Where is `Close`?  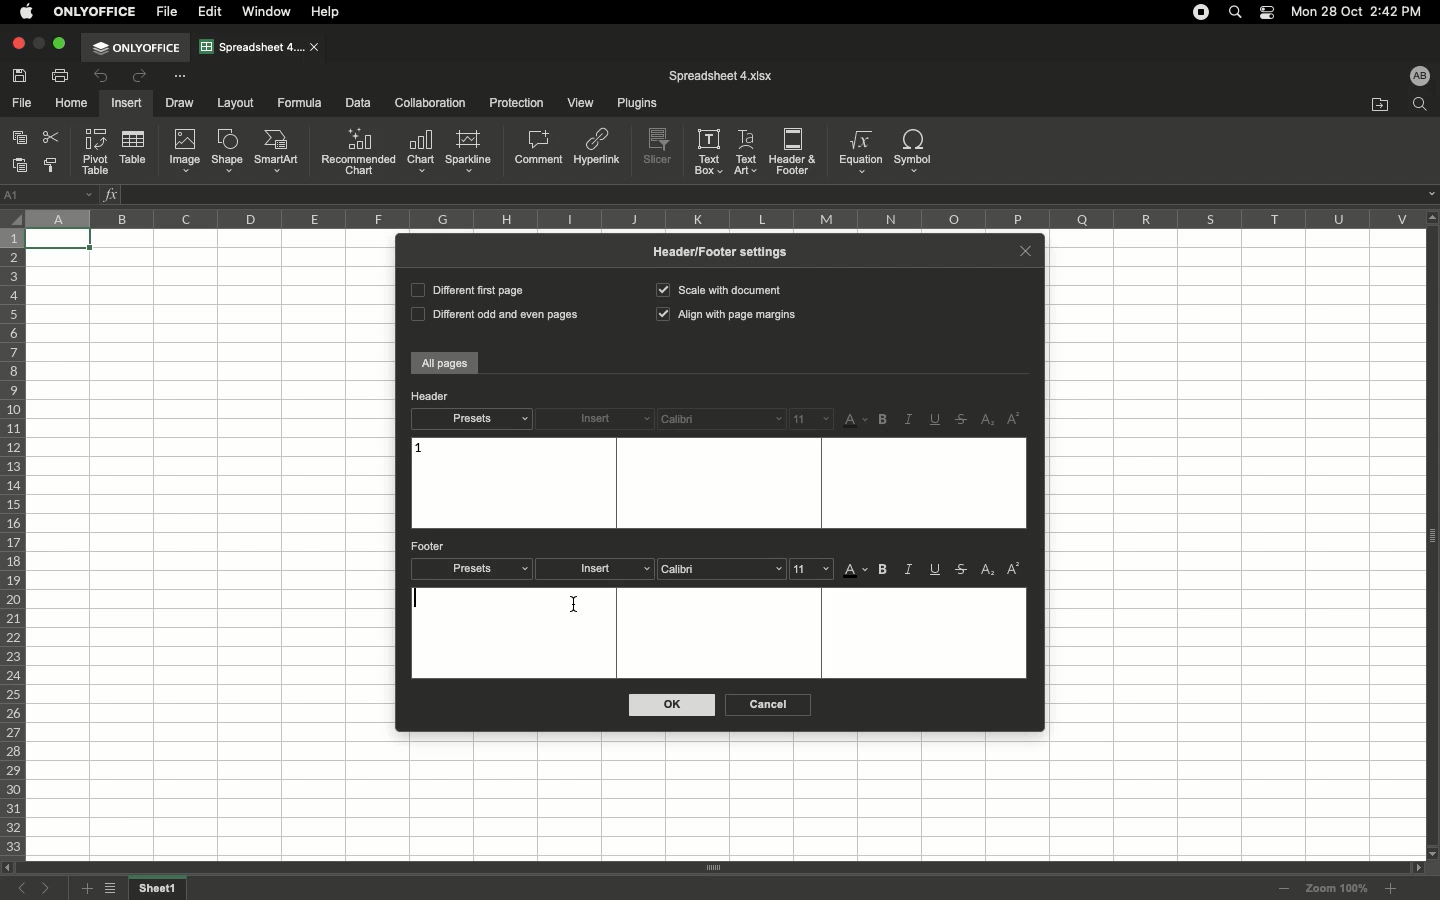 Close is located at coordinates (1025, 249).